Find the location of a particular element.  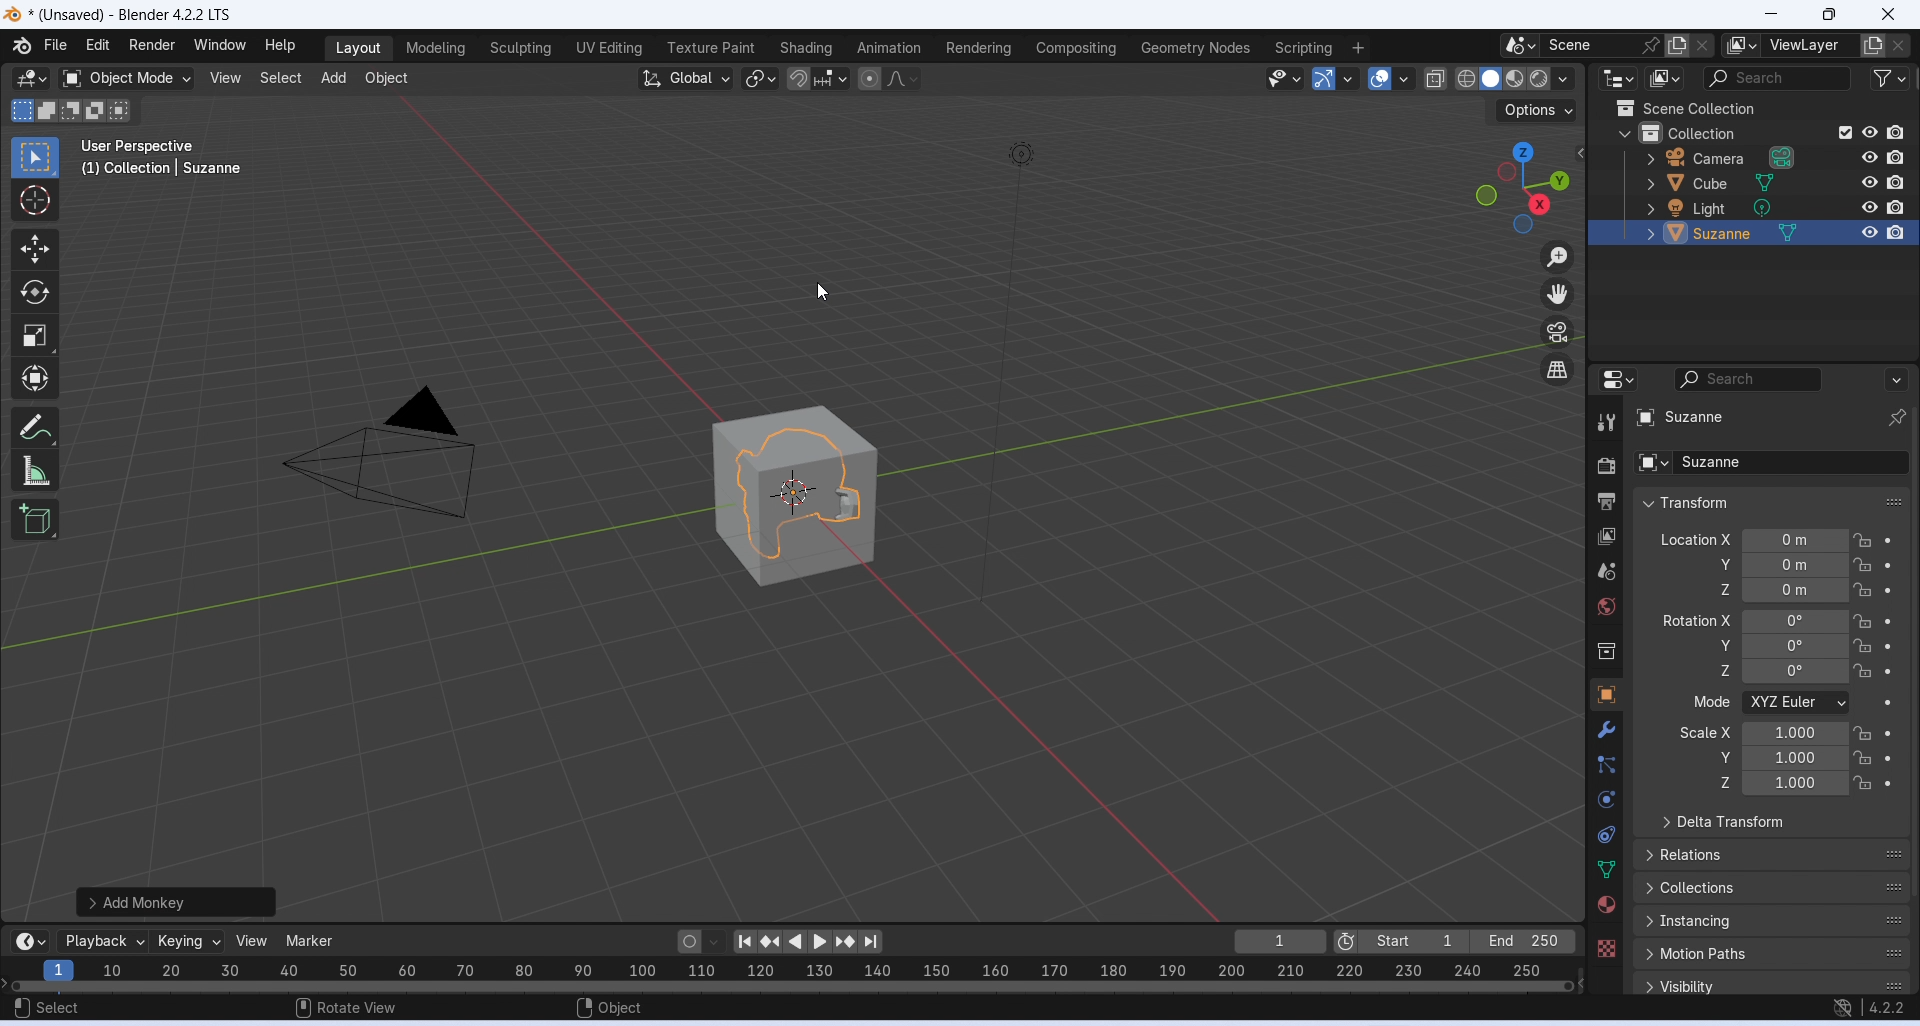

Scripting is located at coordinates (1301, 48).